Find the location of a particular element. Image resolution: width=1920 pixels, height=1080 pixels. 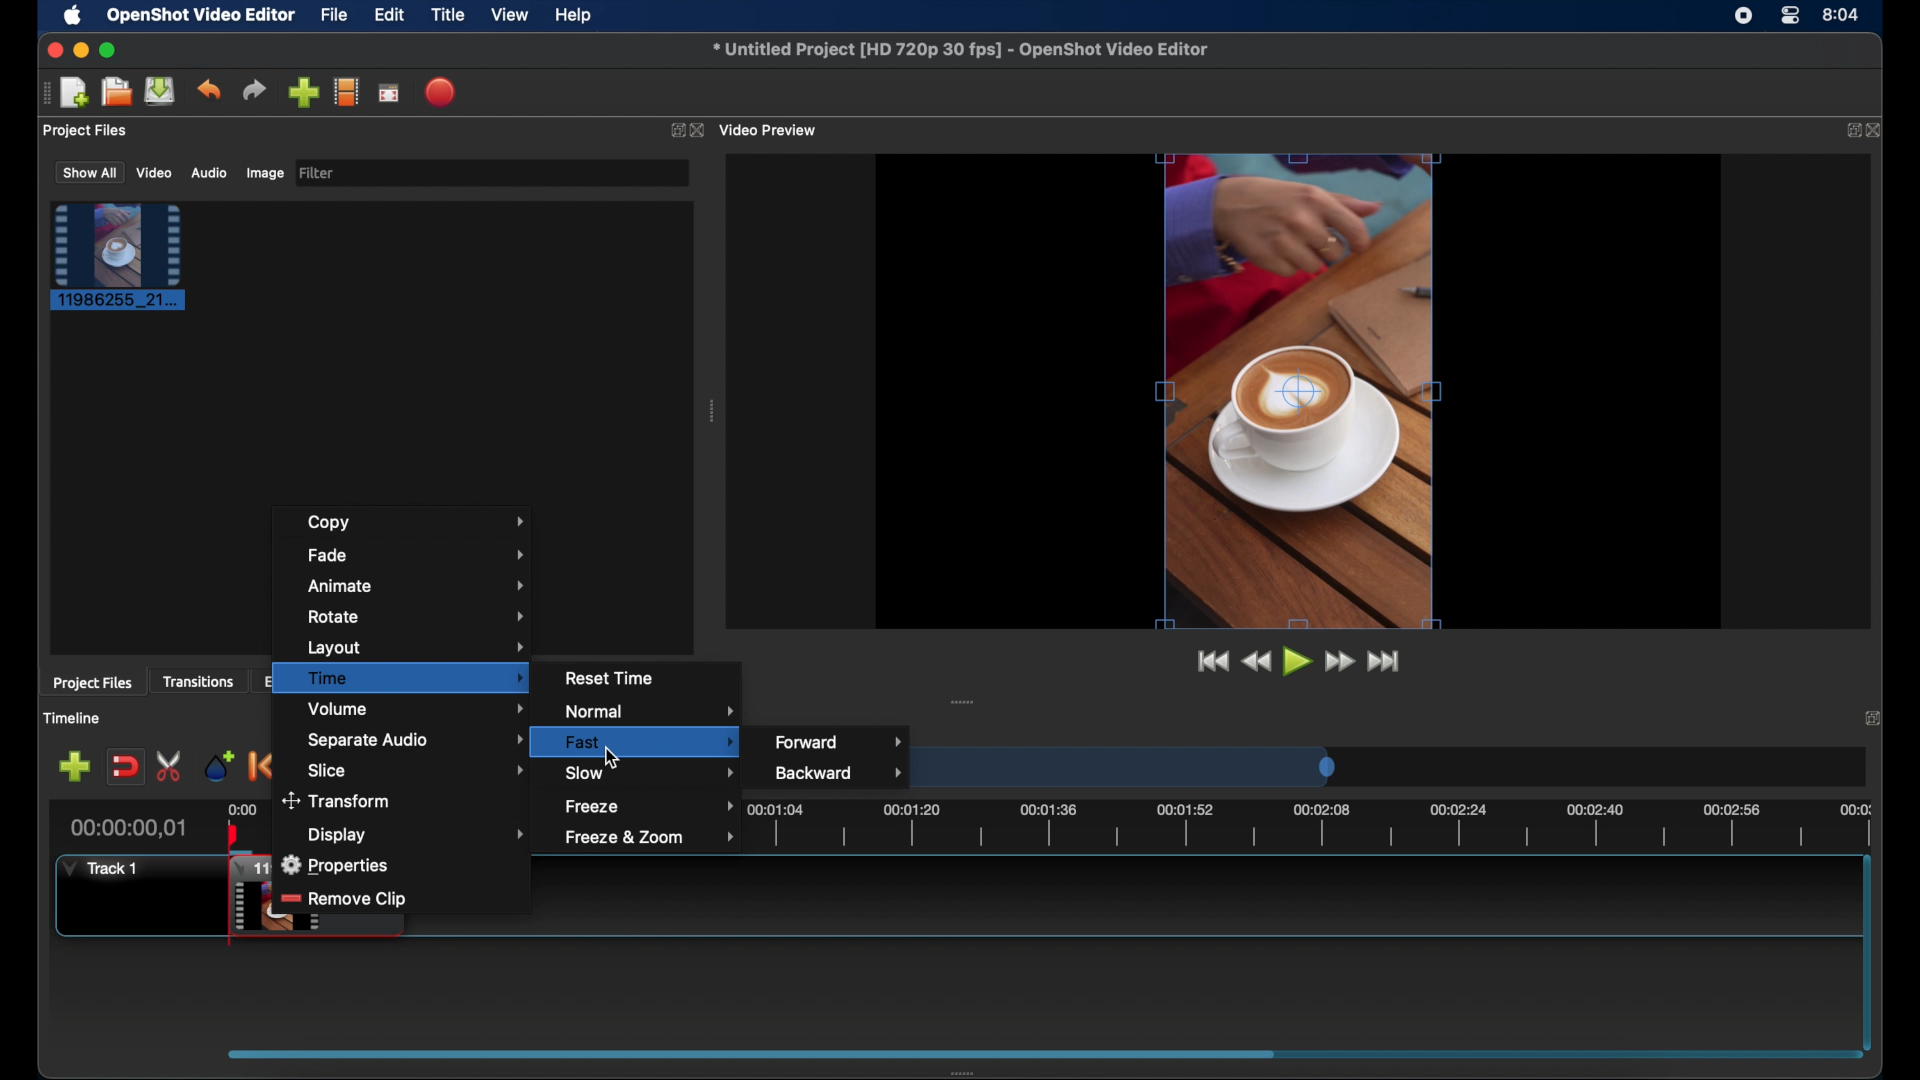

project files is located at coordinates (87, 131).